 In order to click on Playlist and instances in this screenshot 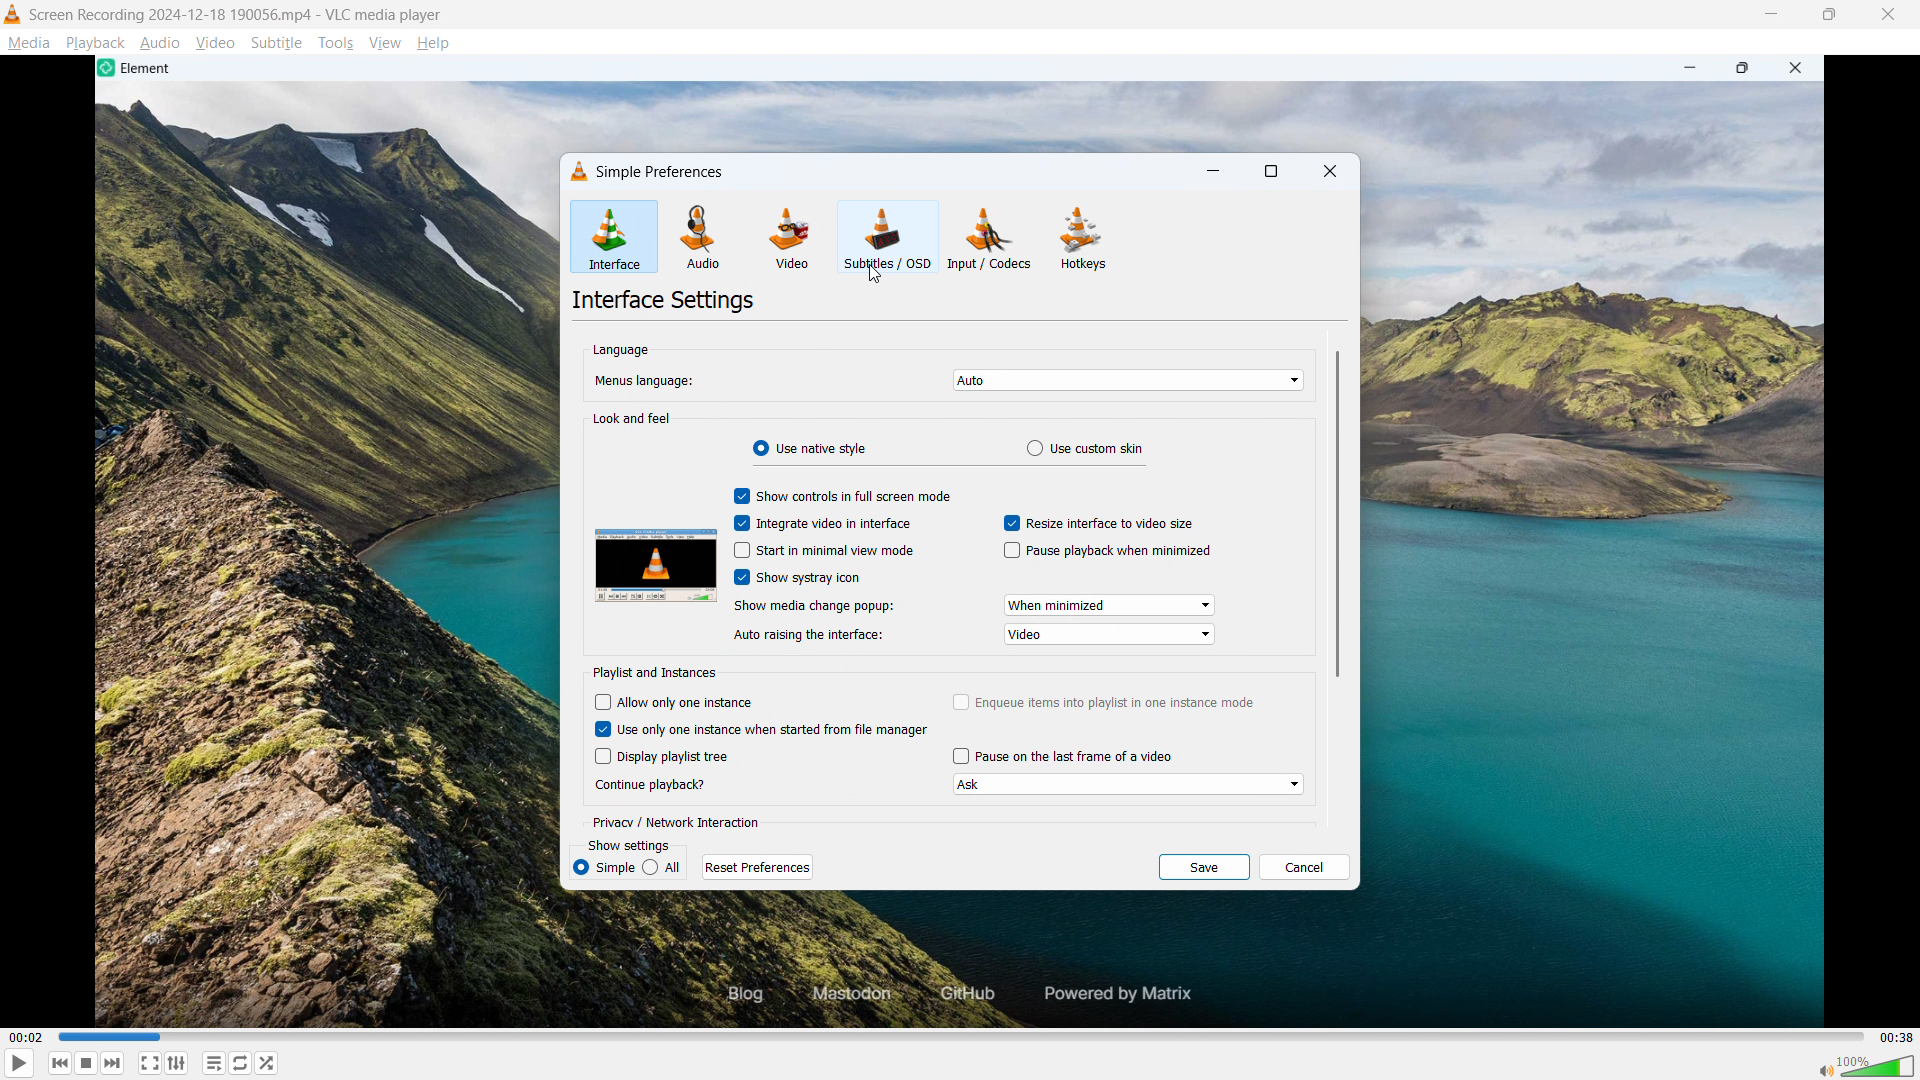, I will do `click(658, 672)`.